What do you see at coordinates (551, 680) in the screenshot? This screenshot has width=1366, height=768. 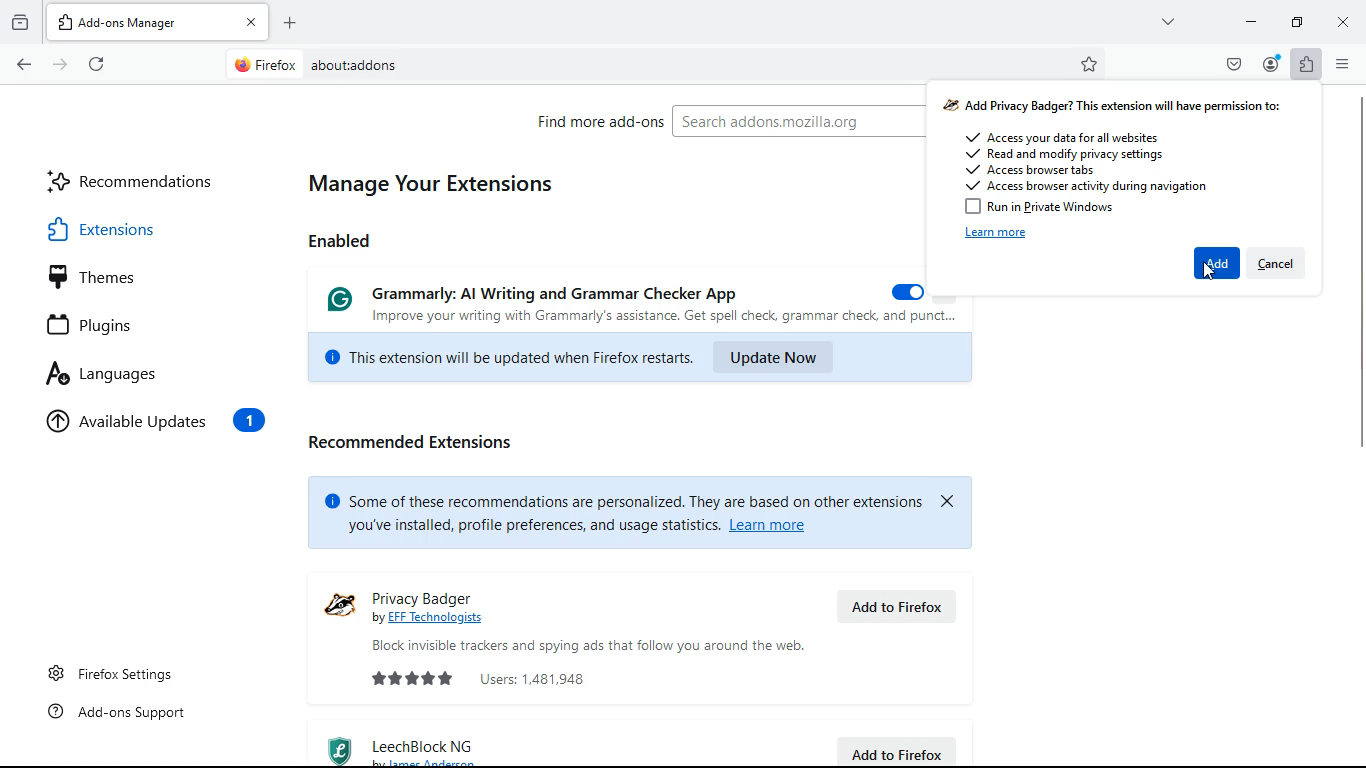 I see `users` at bounding box center [551, 680].